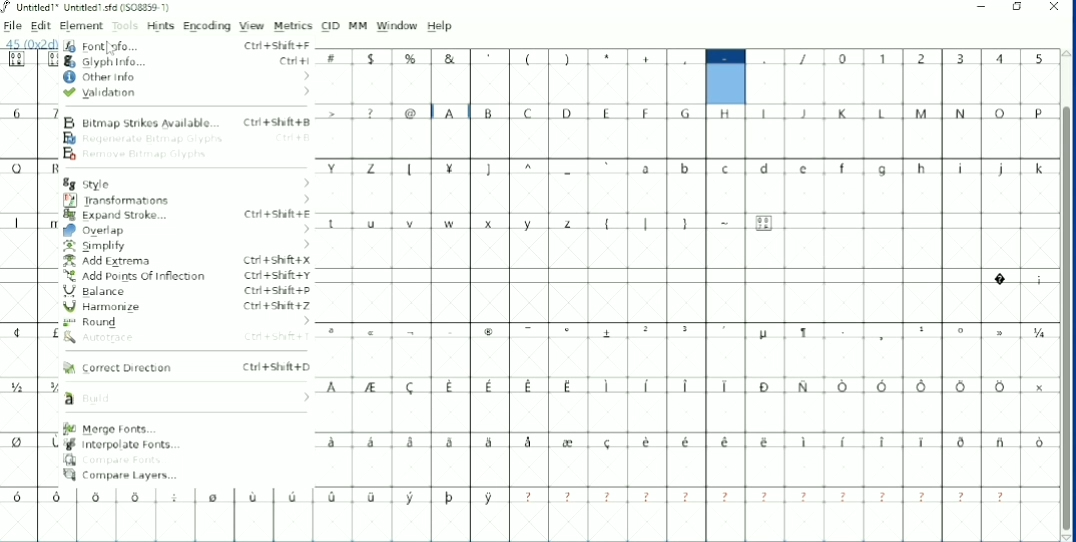  Describe the element at coordinates (187, 138) in the screenshot. I see `Regenerate Bitmap Glyph` at that location.